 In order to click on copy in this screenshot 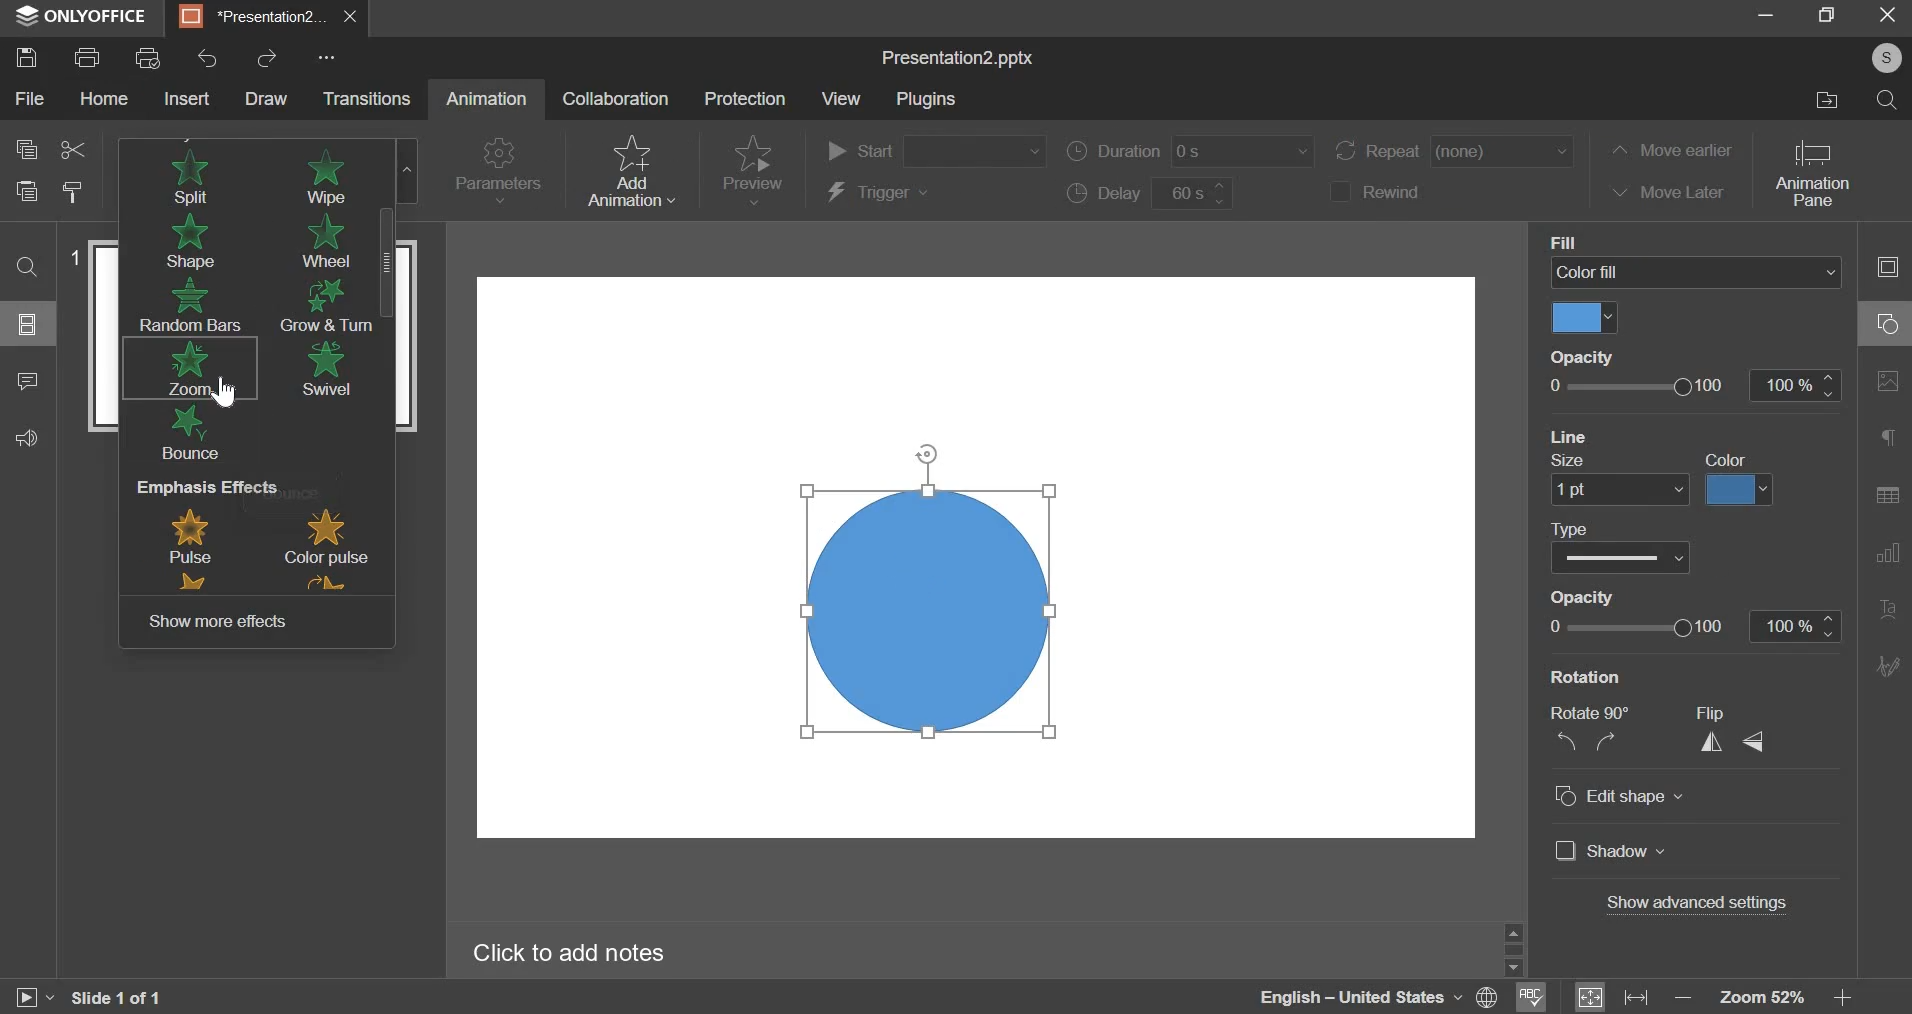, I will do `click(25, 147)`.